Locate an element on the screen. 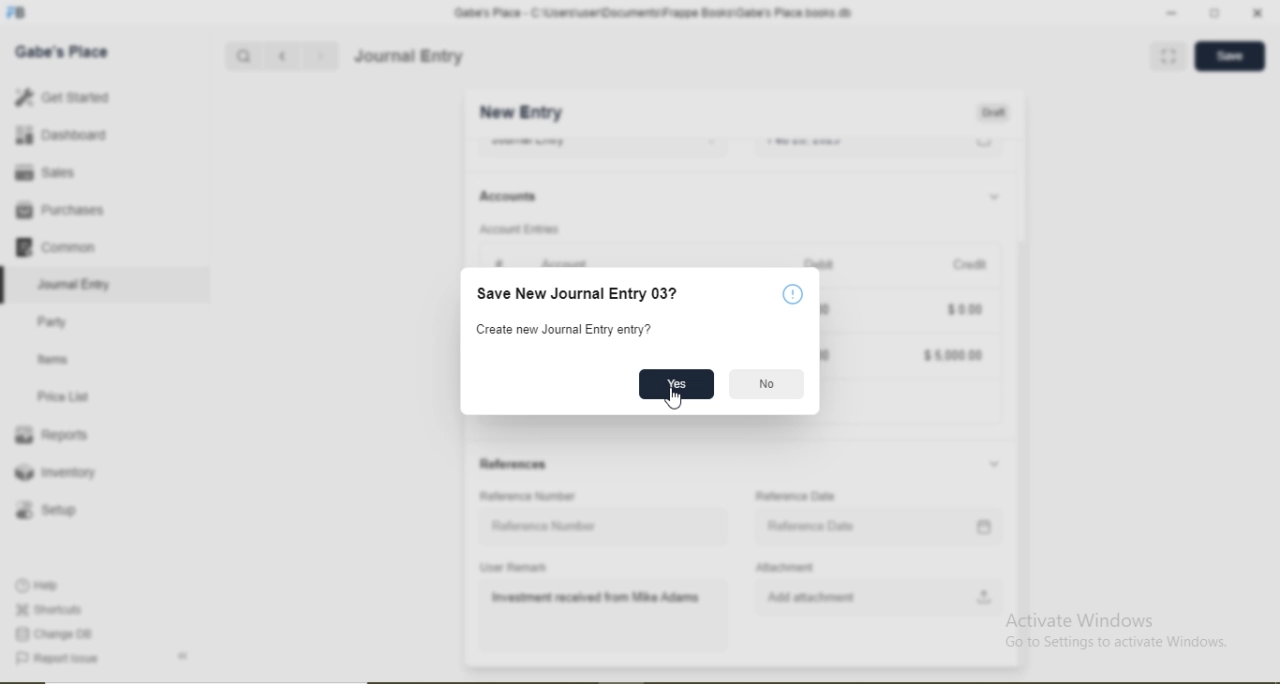  Sales is located at coordinates (42, 172).